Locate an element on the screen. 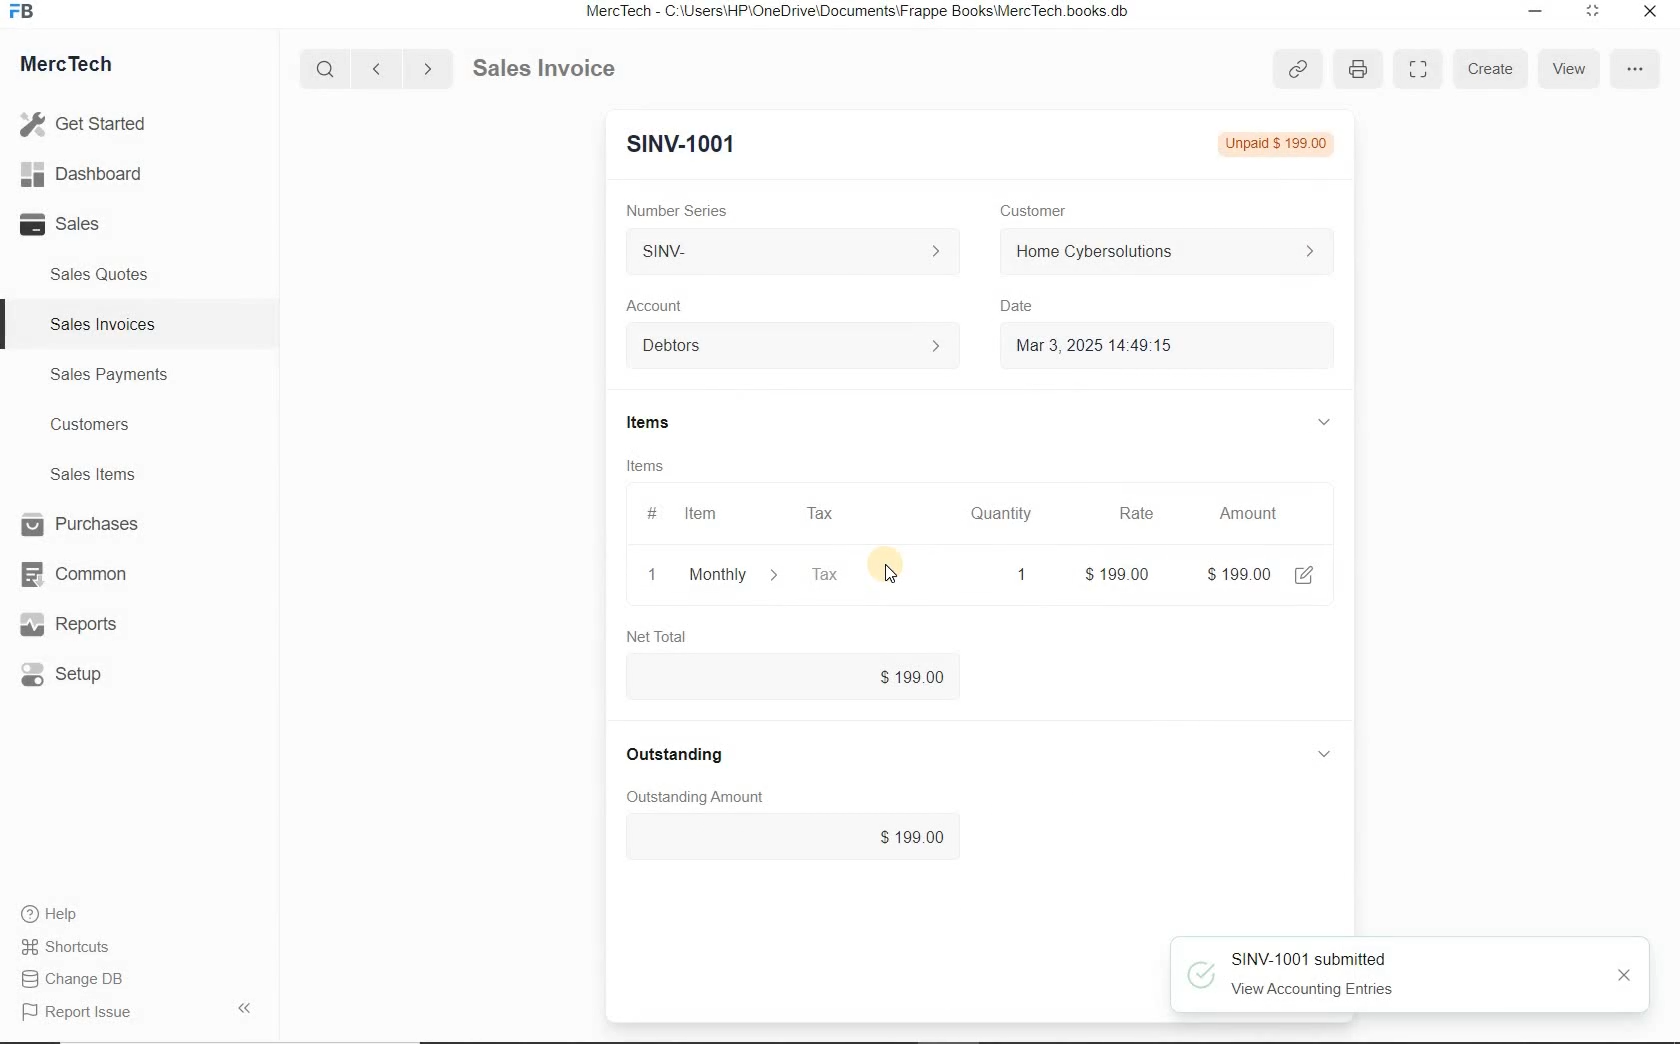 The image size is (1680, 1044). Search is located at coordinates (327, 69).